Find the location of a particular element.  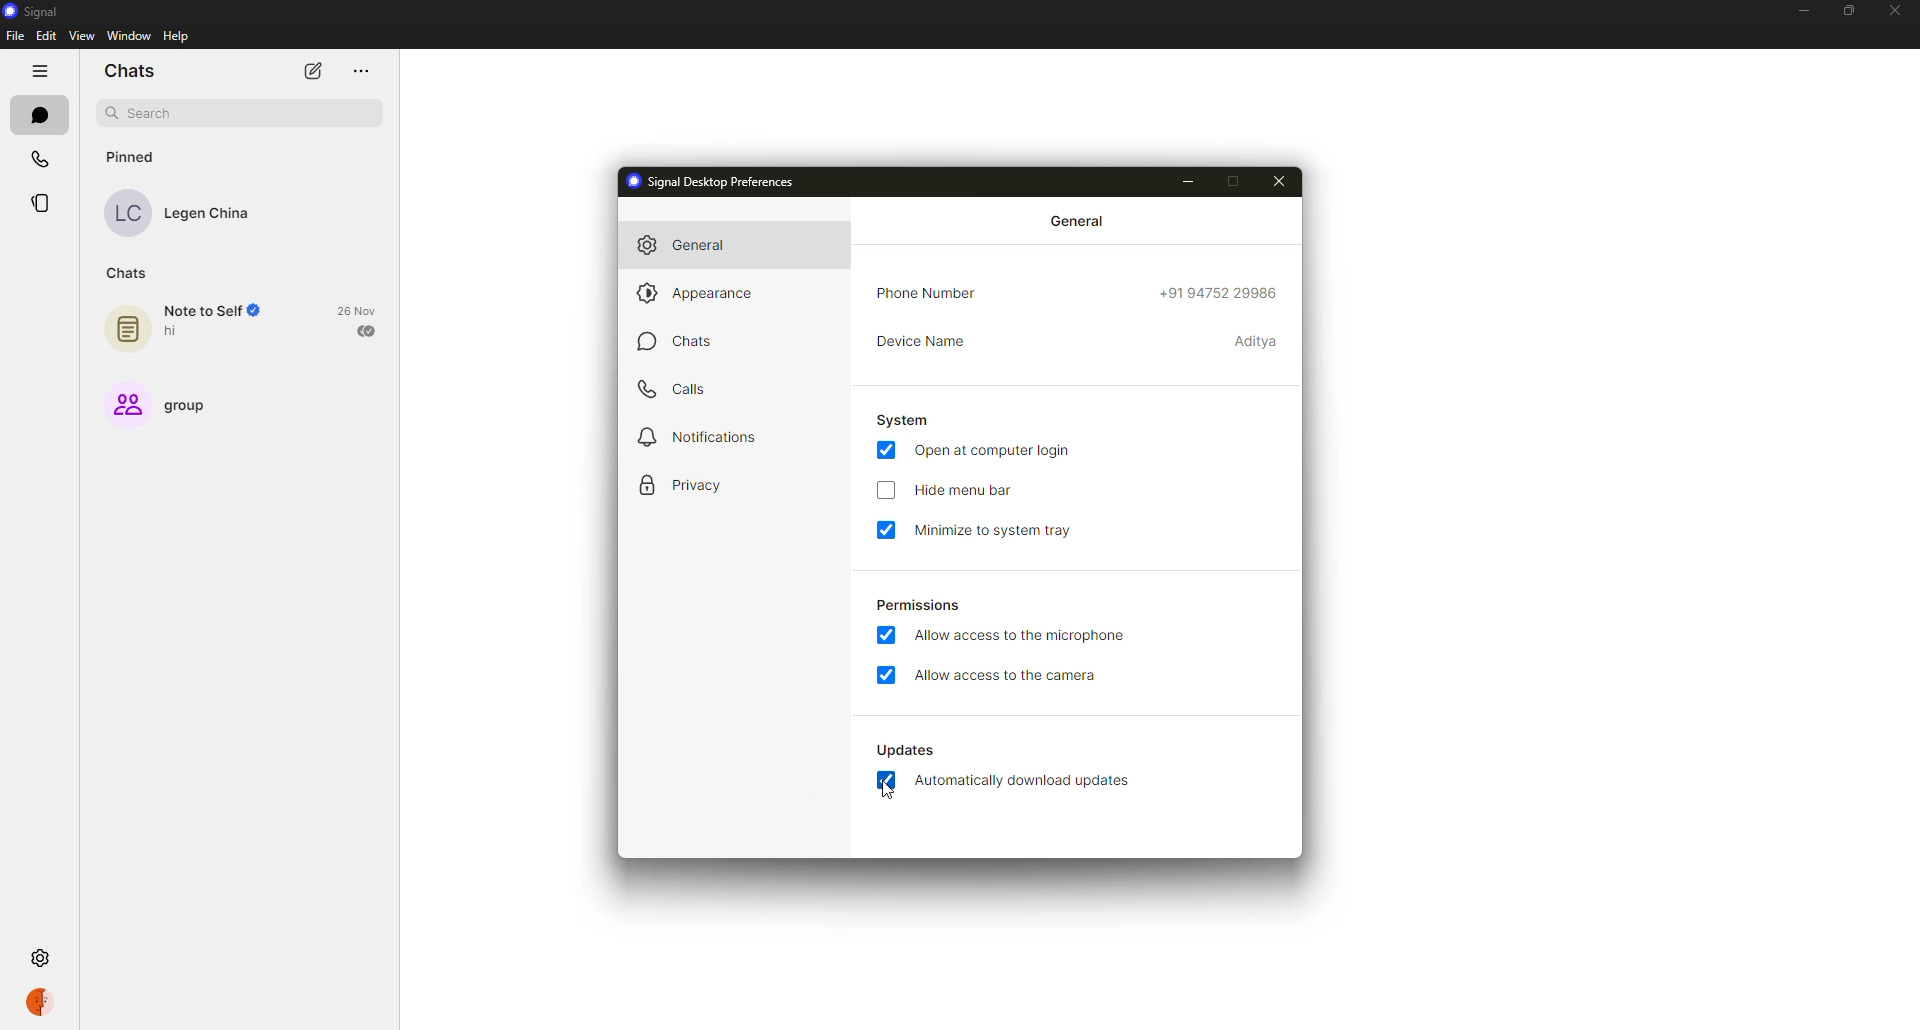

hide tabs is located at coordinates (42, 72).